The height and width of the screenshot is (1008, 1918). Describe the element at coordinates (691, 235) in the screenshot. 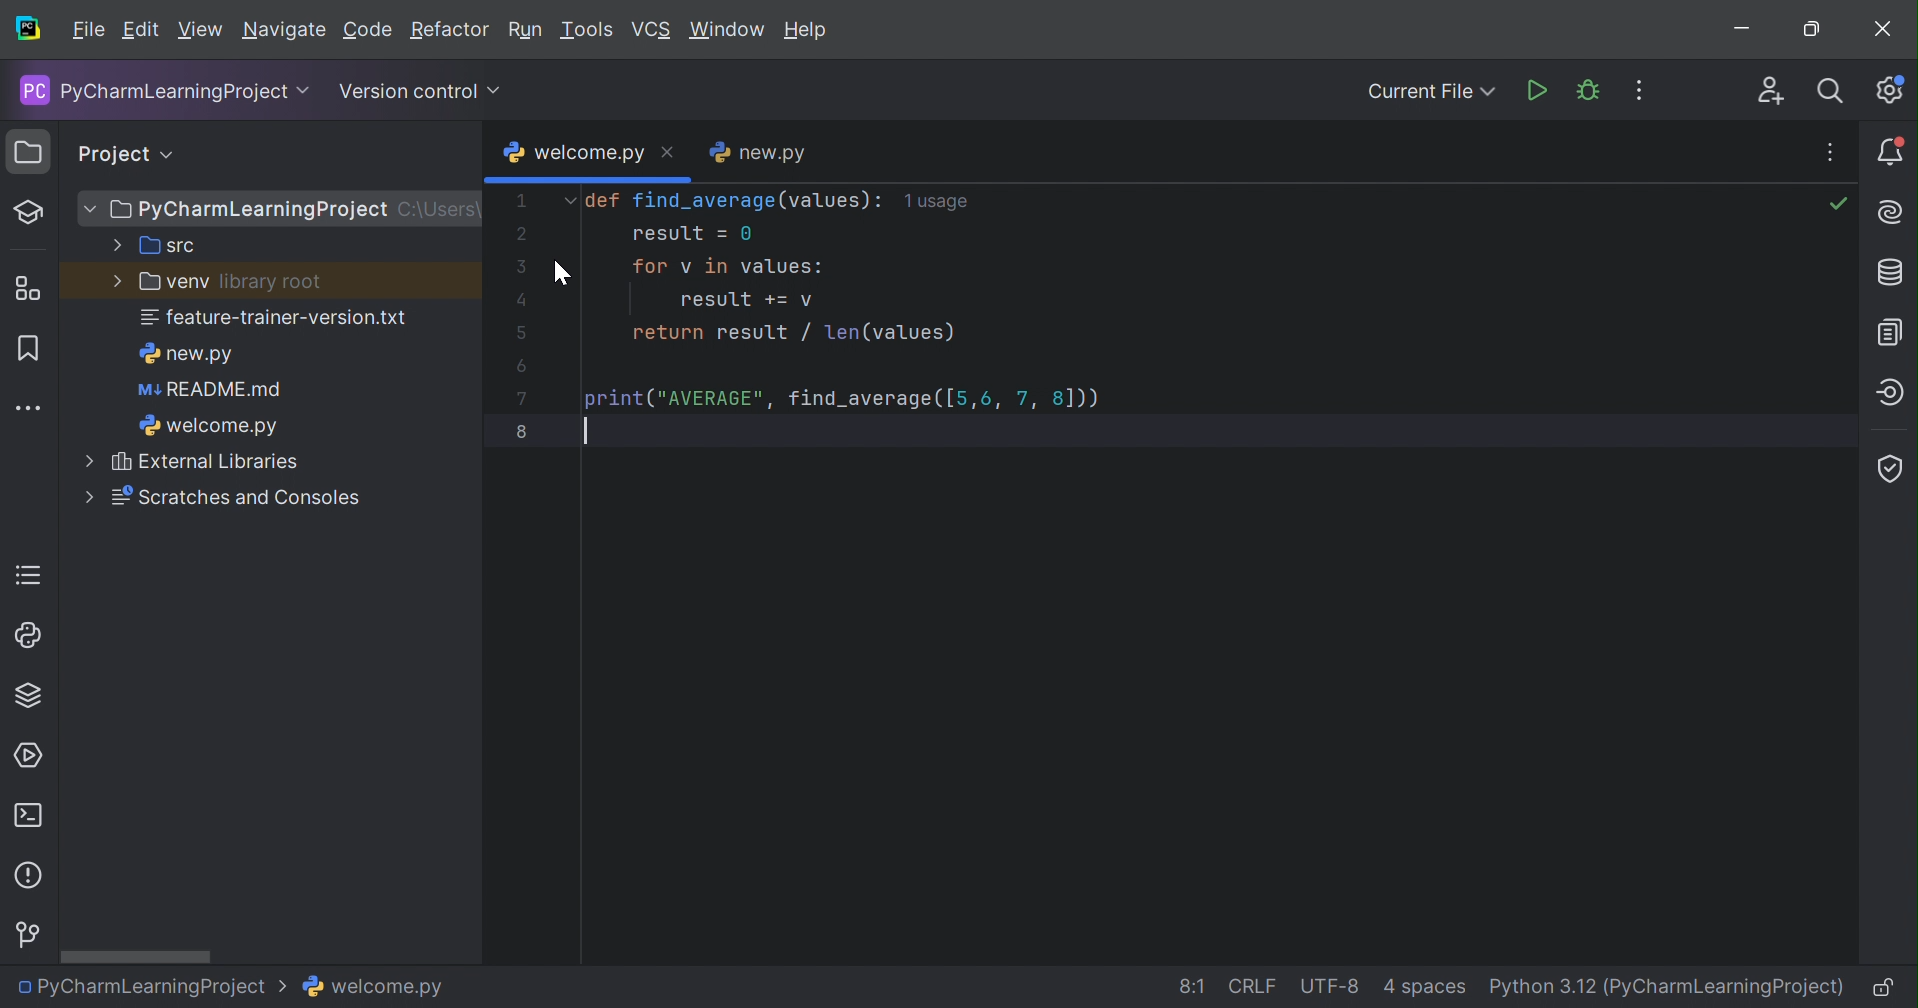

I see `result=0` at that location.